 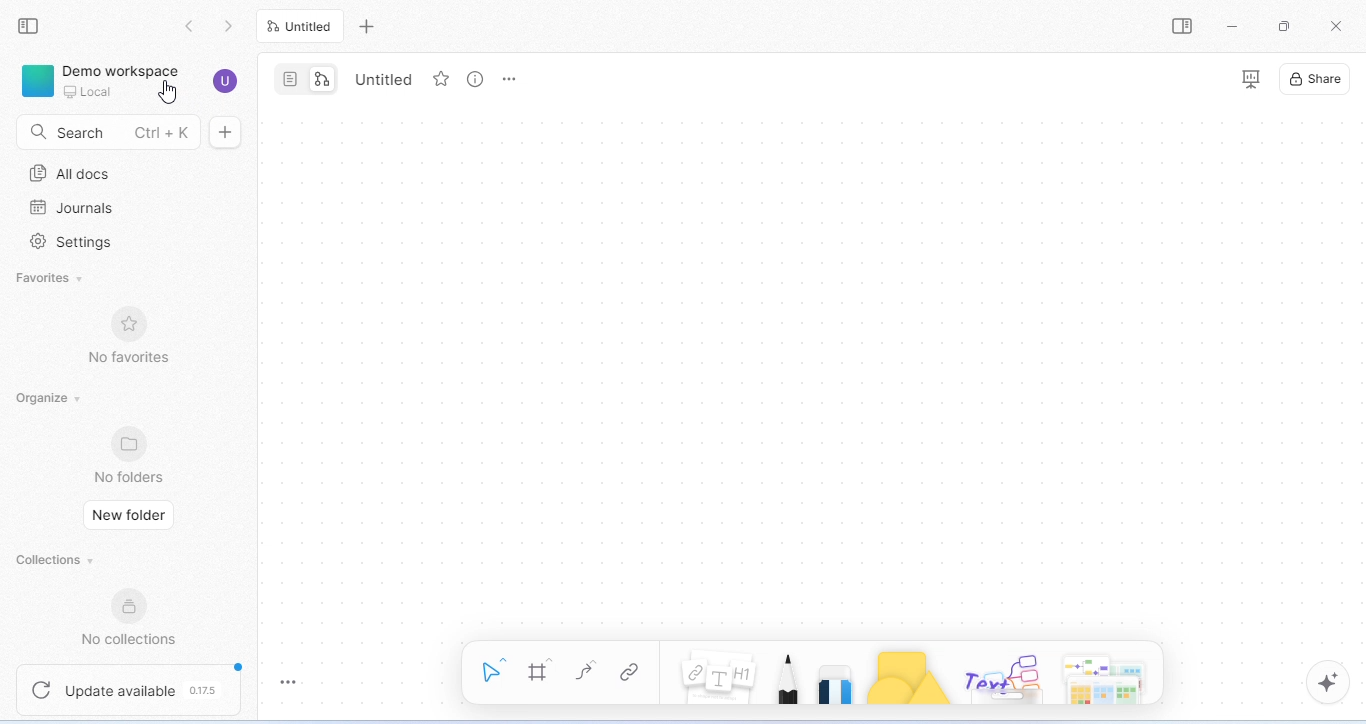 What do you see at coordinates (1004, 676) in the screenshot?
I see `others` at bounding box center [1004, 676].